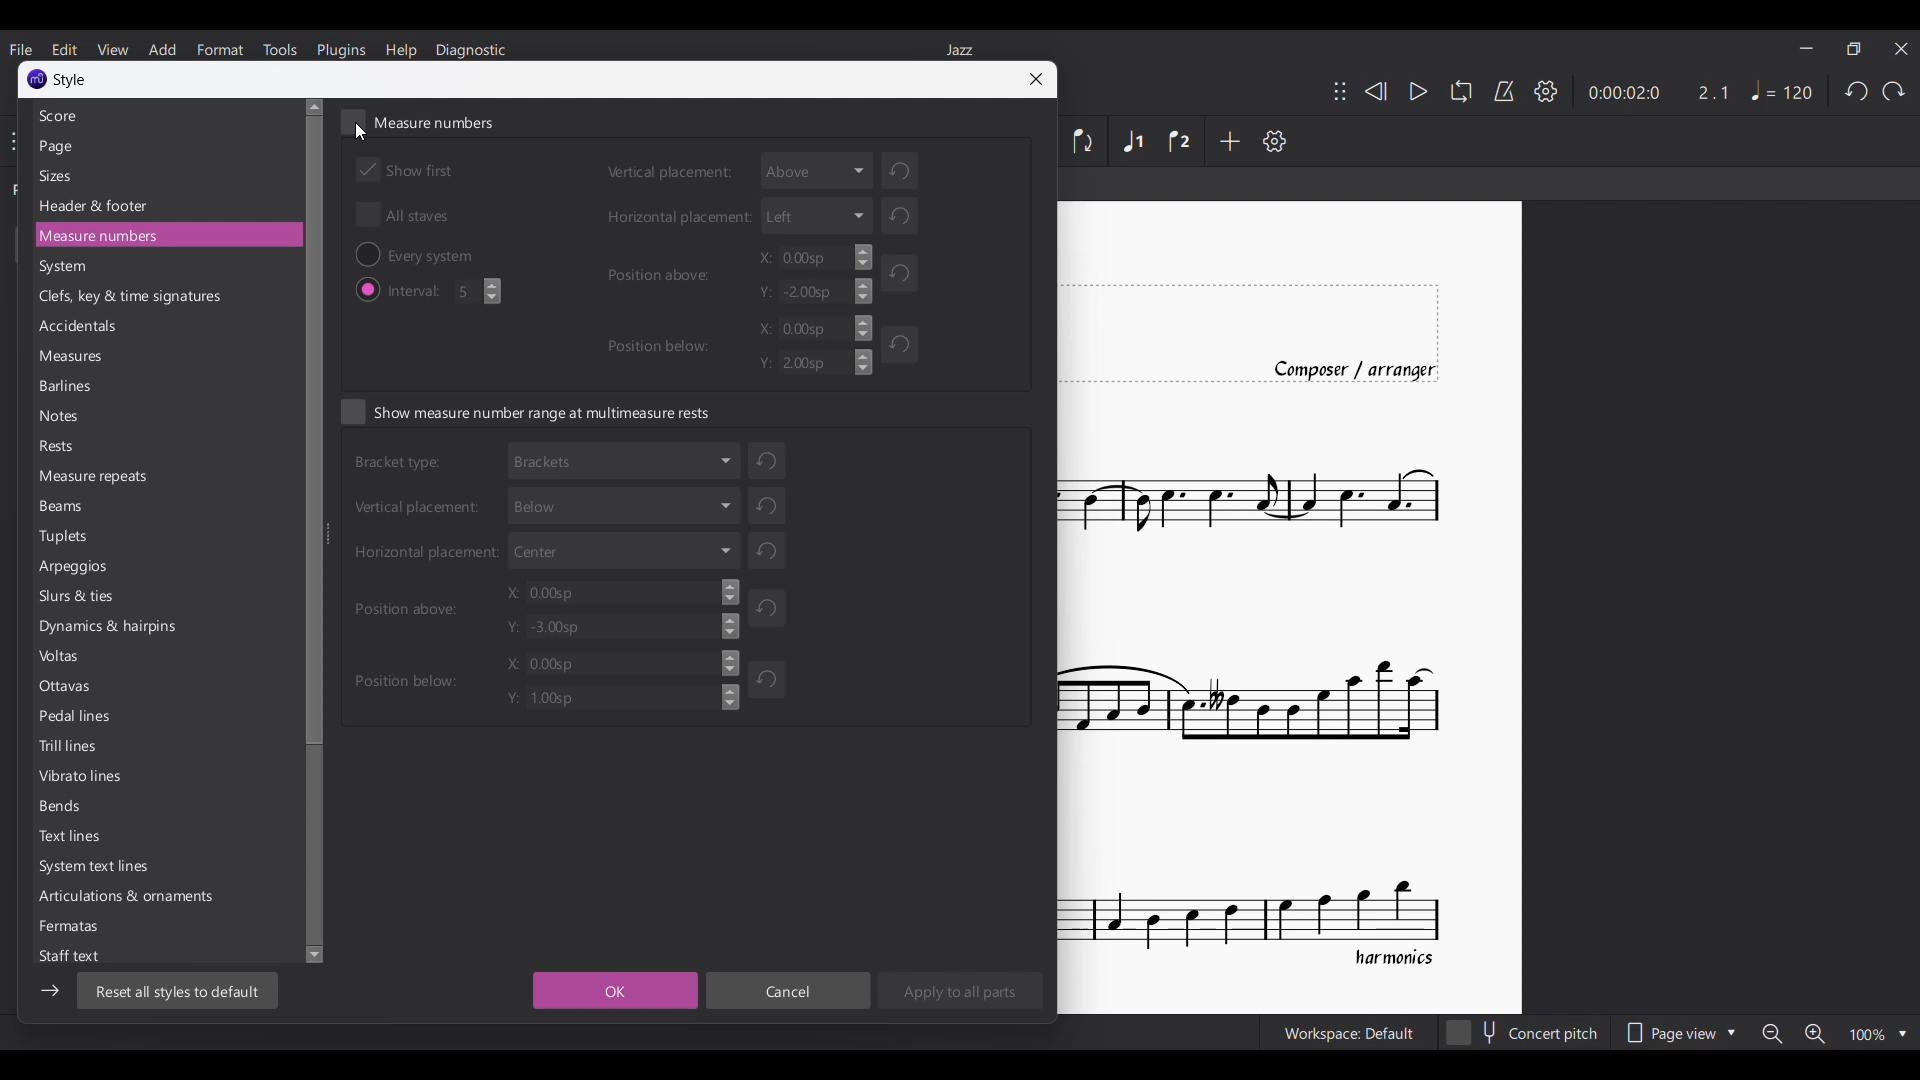  What do you see at coordinates (65, 420) in the screenshot?
I see `Notes` at bounding box center [65, 420].